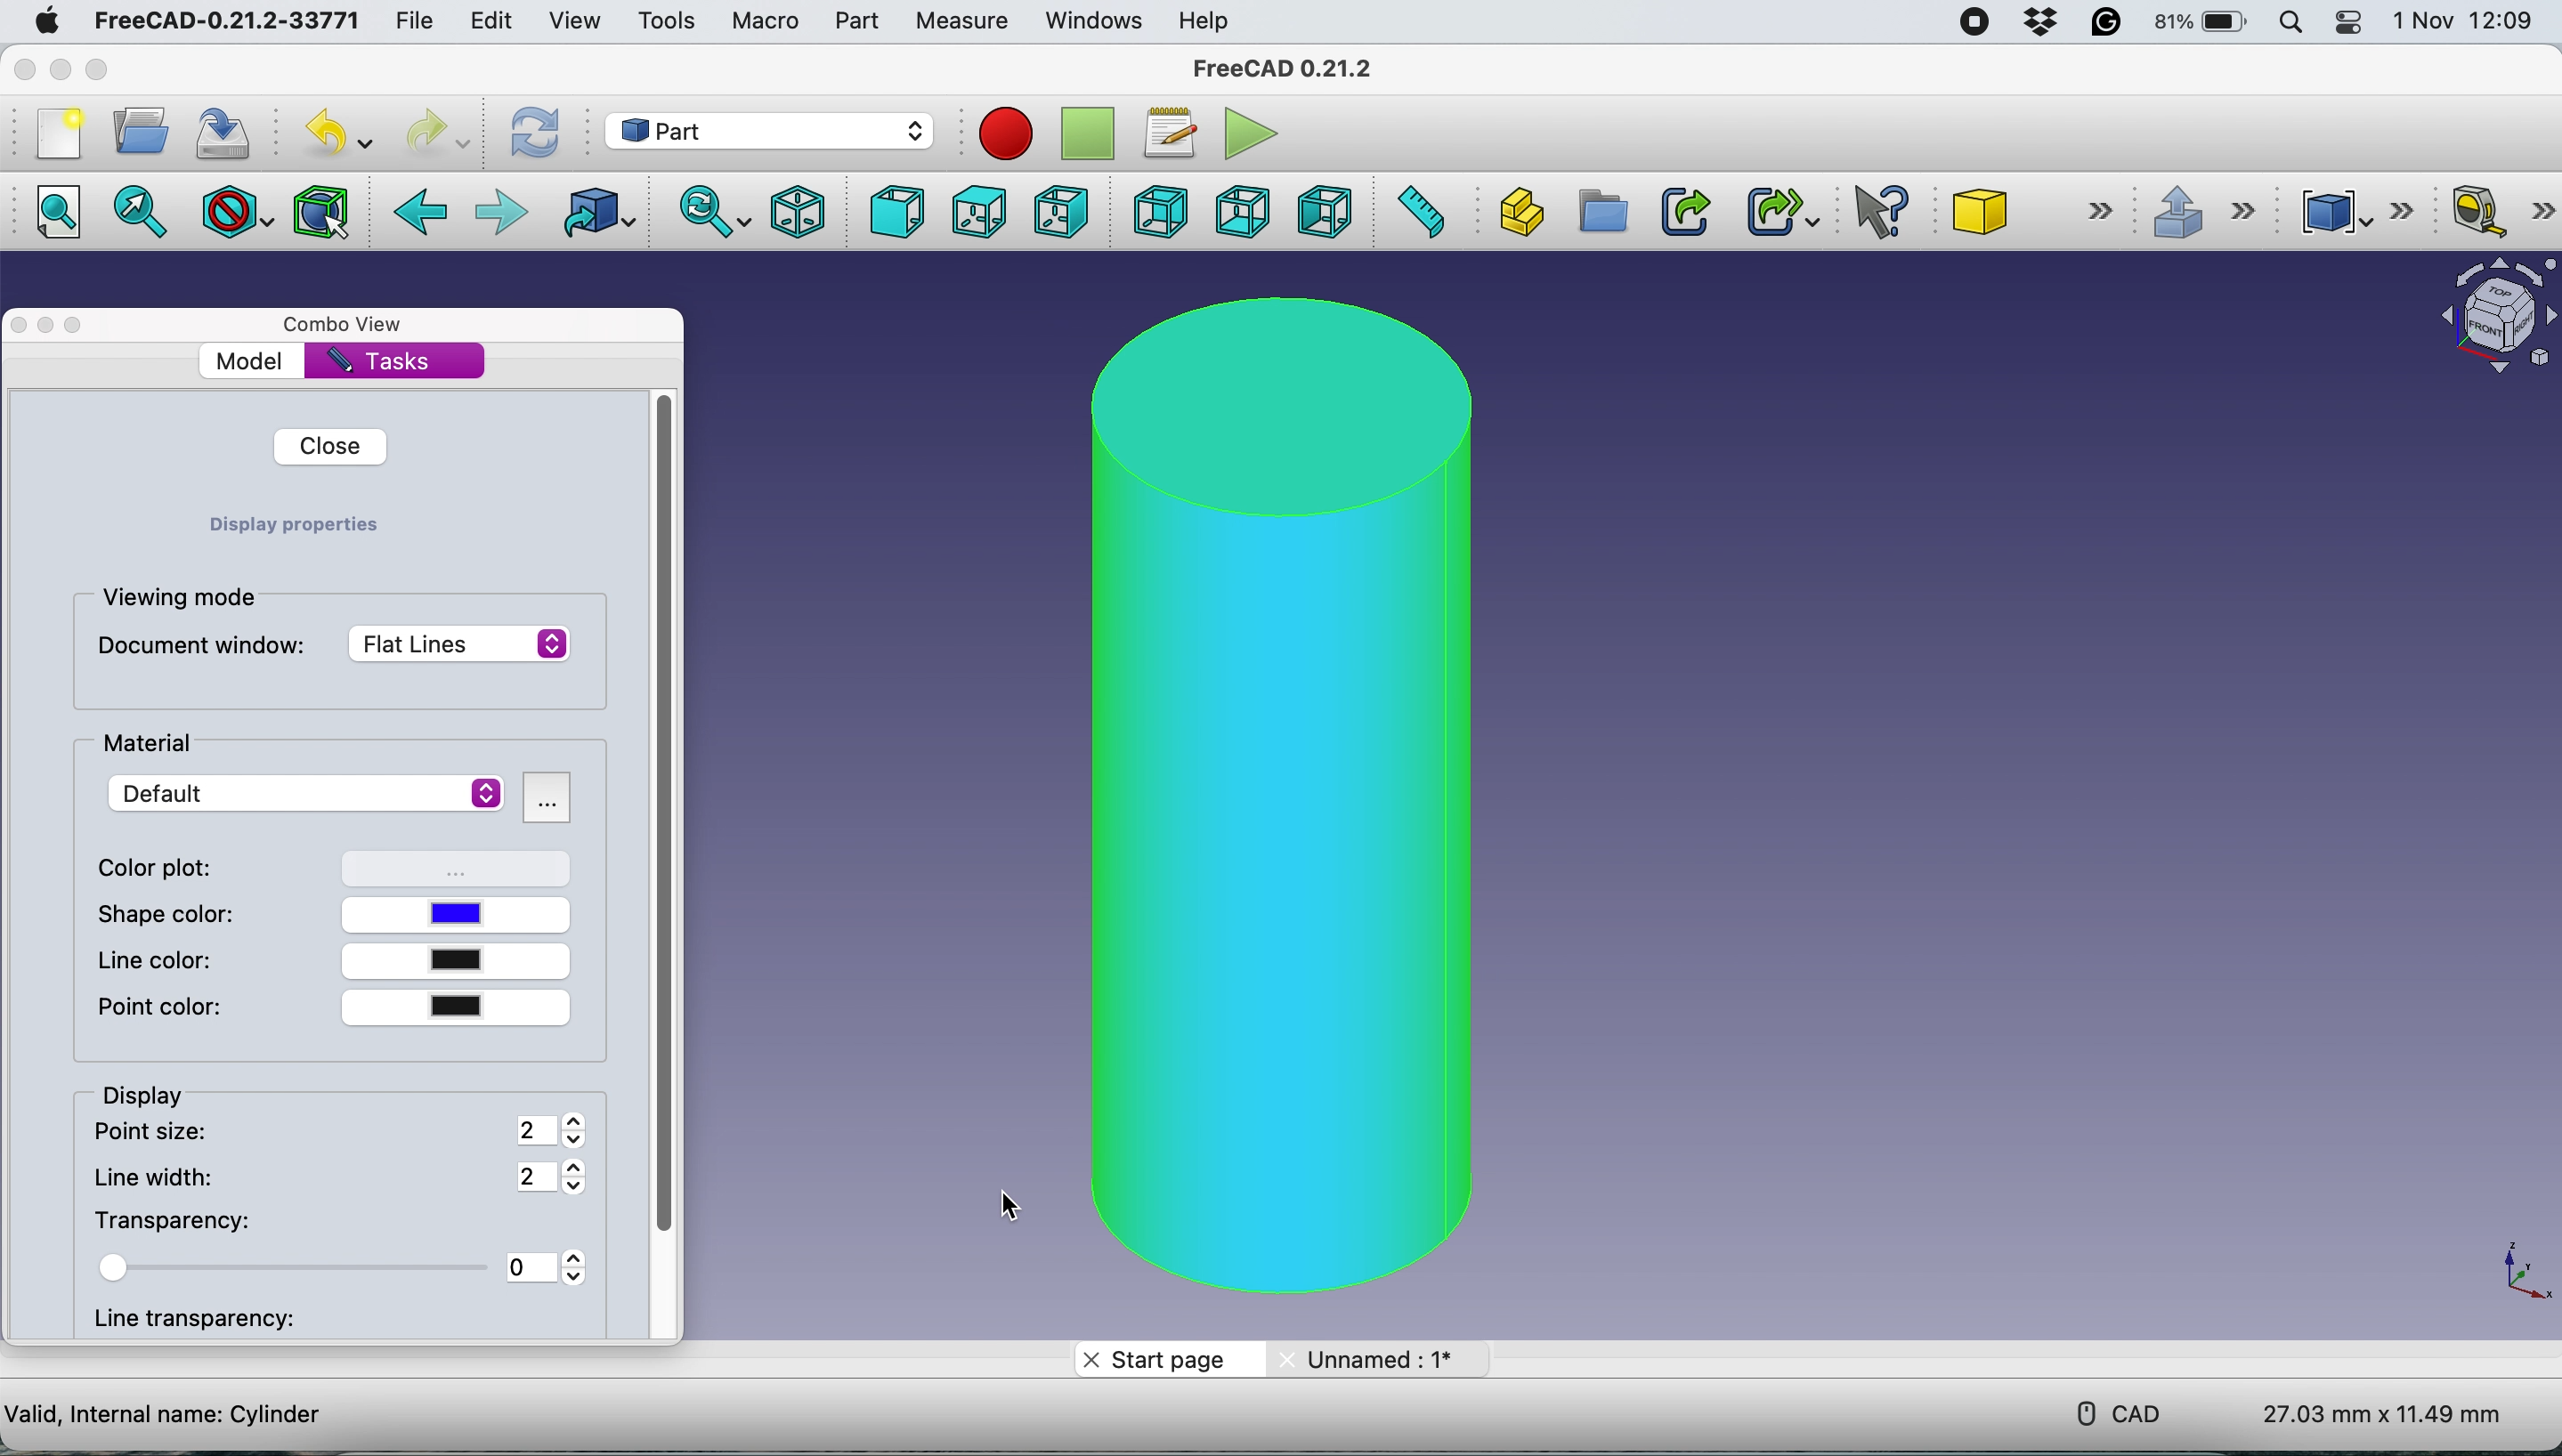 This screenshot has height=1456, width=2562. Describe the element at coordinates (351, 322) in the screenshot. I see `combo view` at that location.